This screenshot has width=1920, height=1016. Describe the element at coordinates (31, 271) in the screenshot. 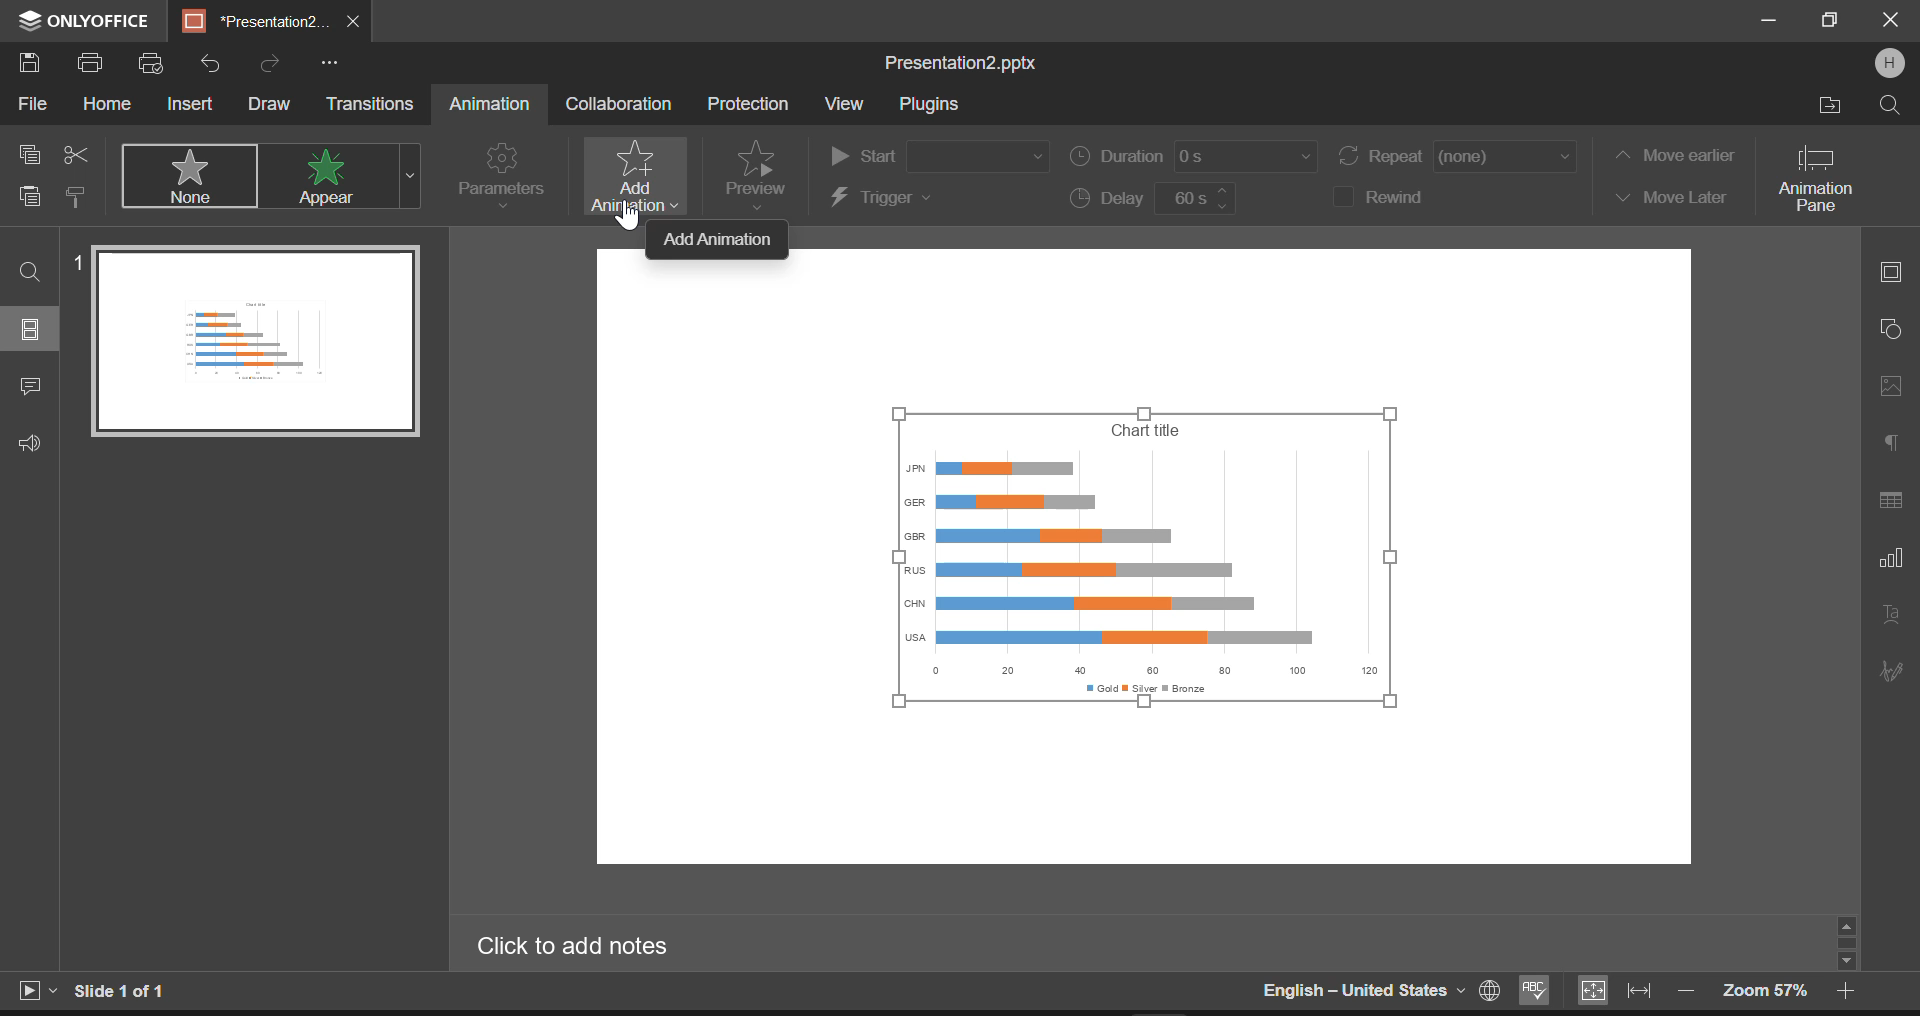

I see `Find` at that location.